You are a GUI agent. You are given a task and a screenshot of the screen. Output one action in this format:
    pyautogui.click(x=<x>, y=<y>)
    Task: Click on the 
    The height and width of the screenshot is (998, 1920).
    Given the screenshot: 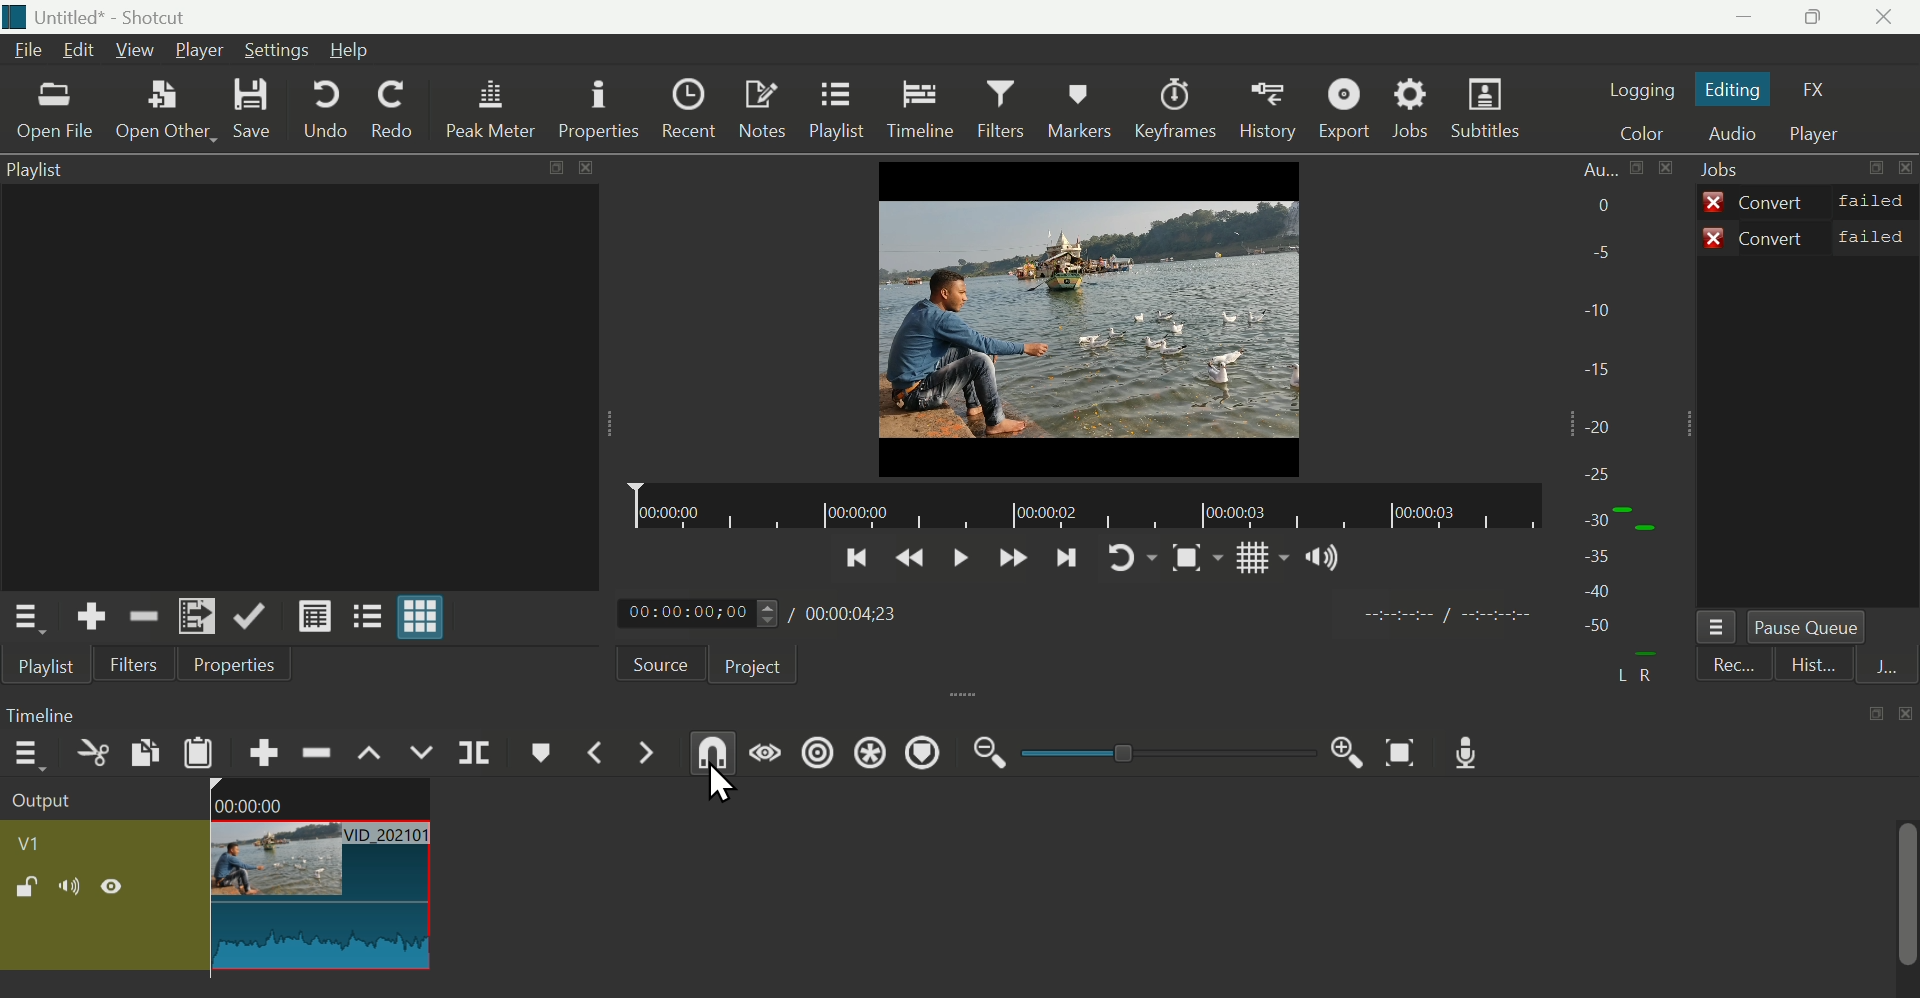 What is the action you would take?
    pyautogui.click(x=244, y=671)
    